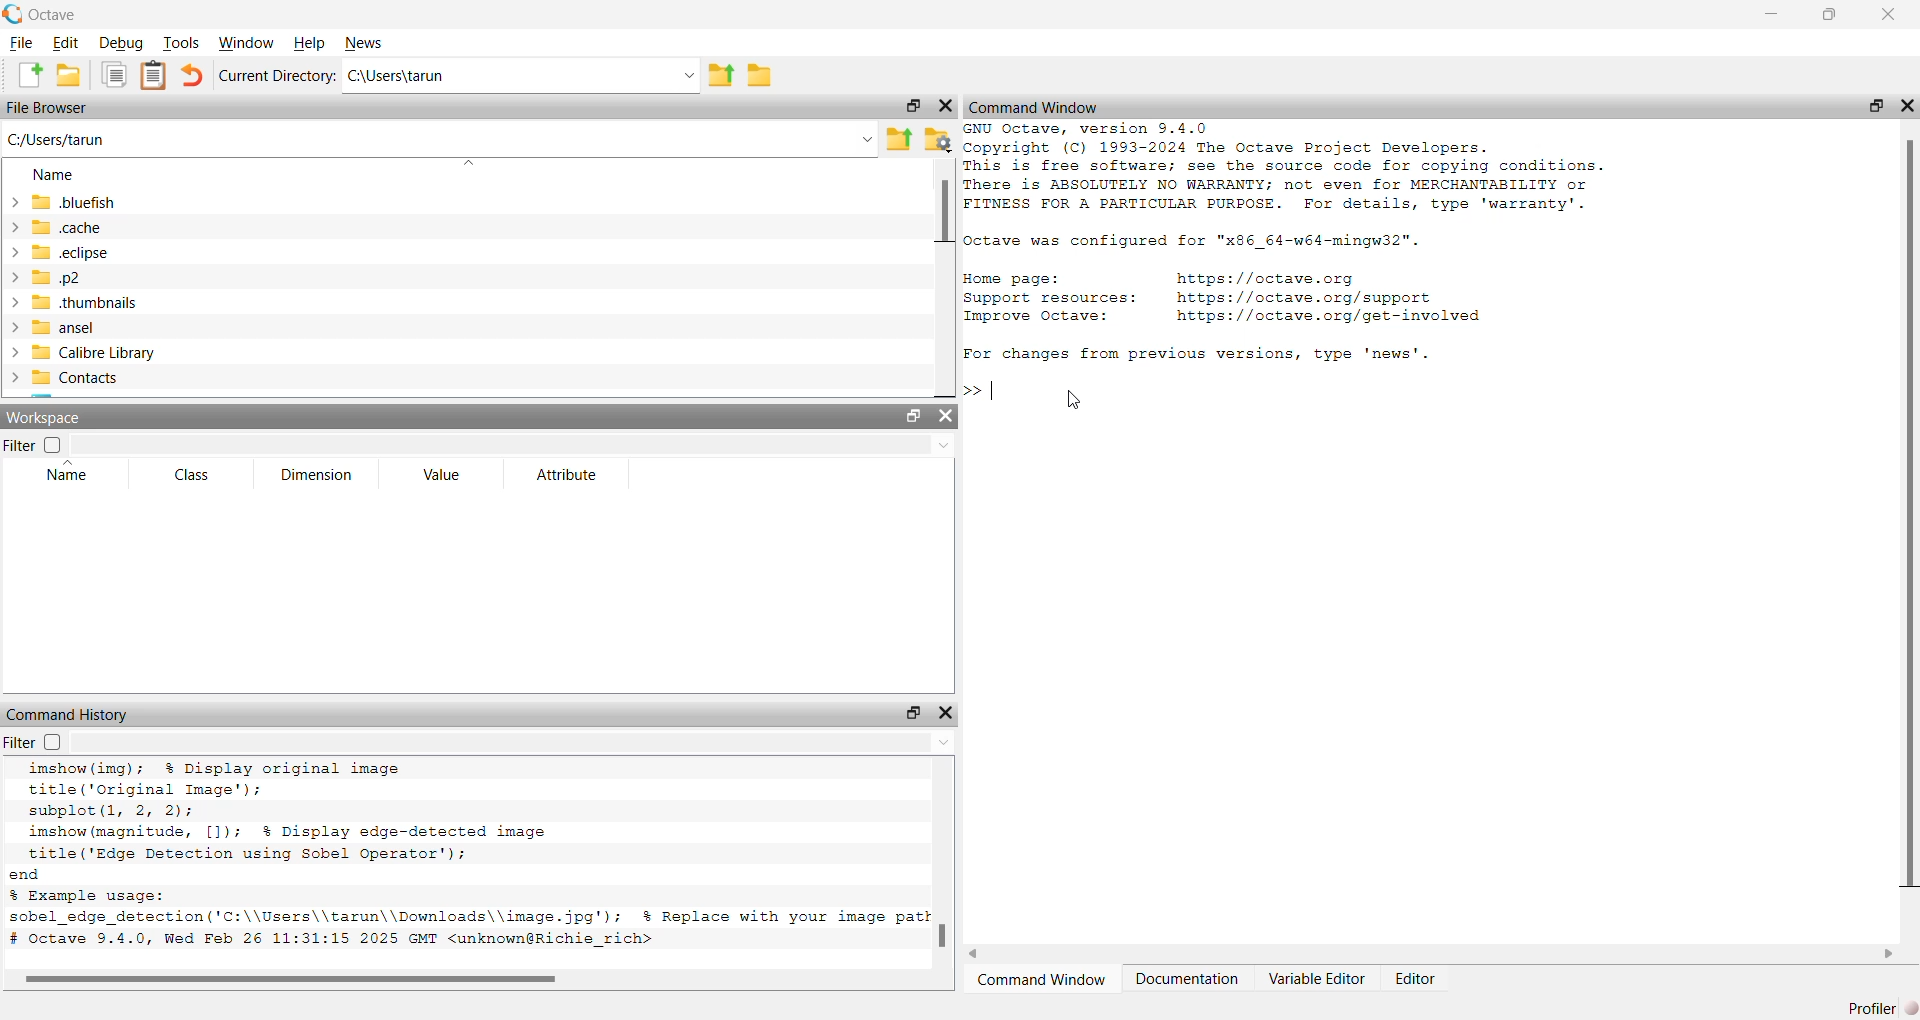 Image resolution: width=1920 pixels, height=1020 pixels. What do you see at coordinates (59, 227) in the screenshot?
I see `“cache` at bounding box center [59, 227].